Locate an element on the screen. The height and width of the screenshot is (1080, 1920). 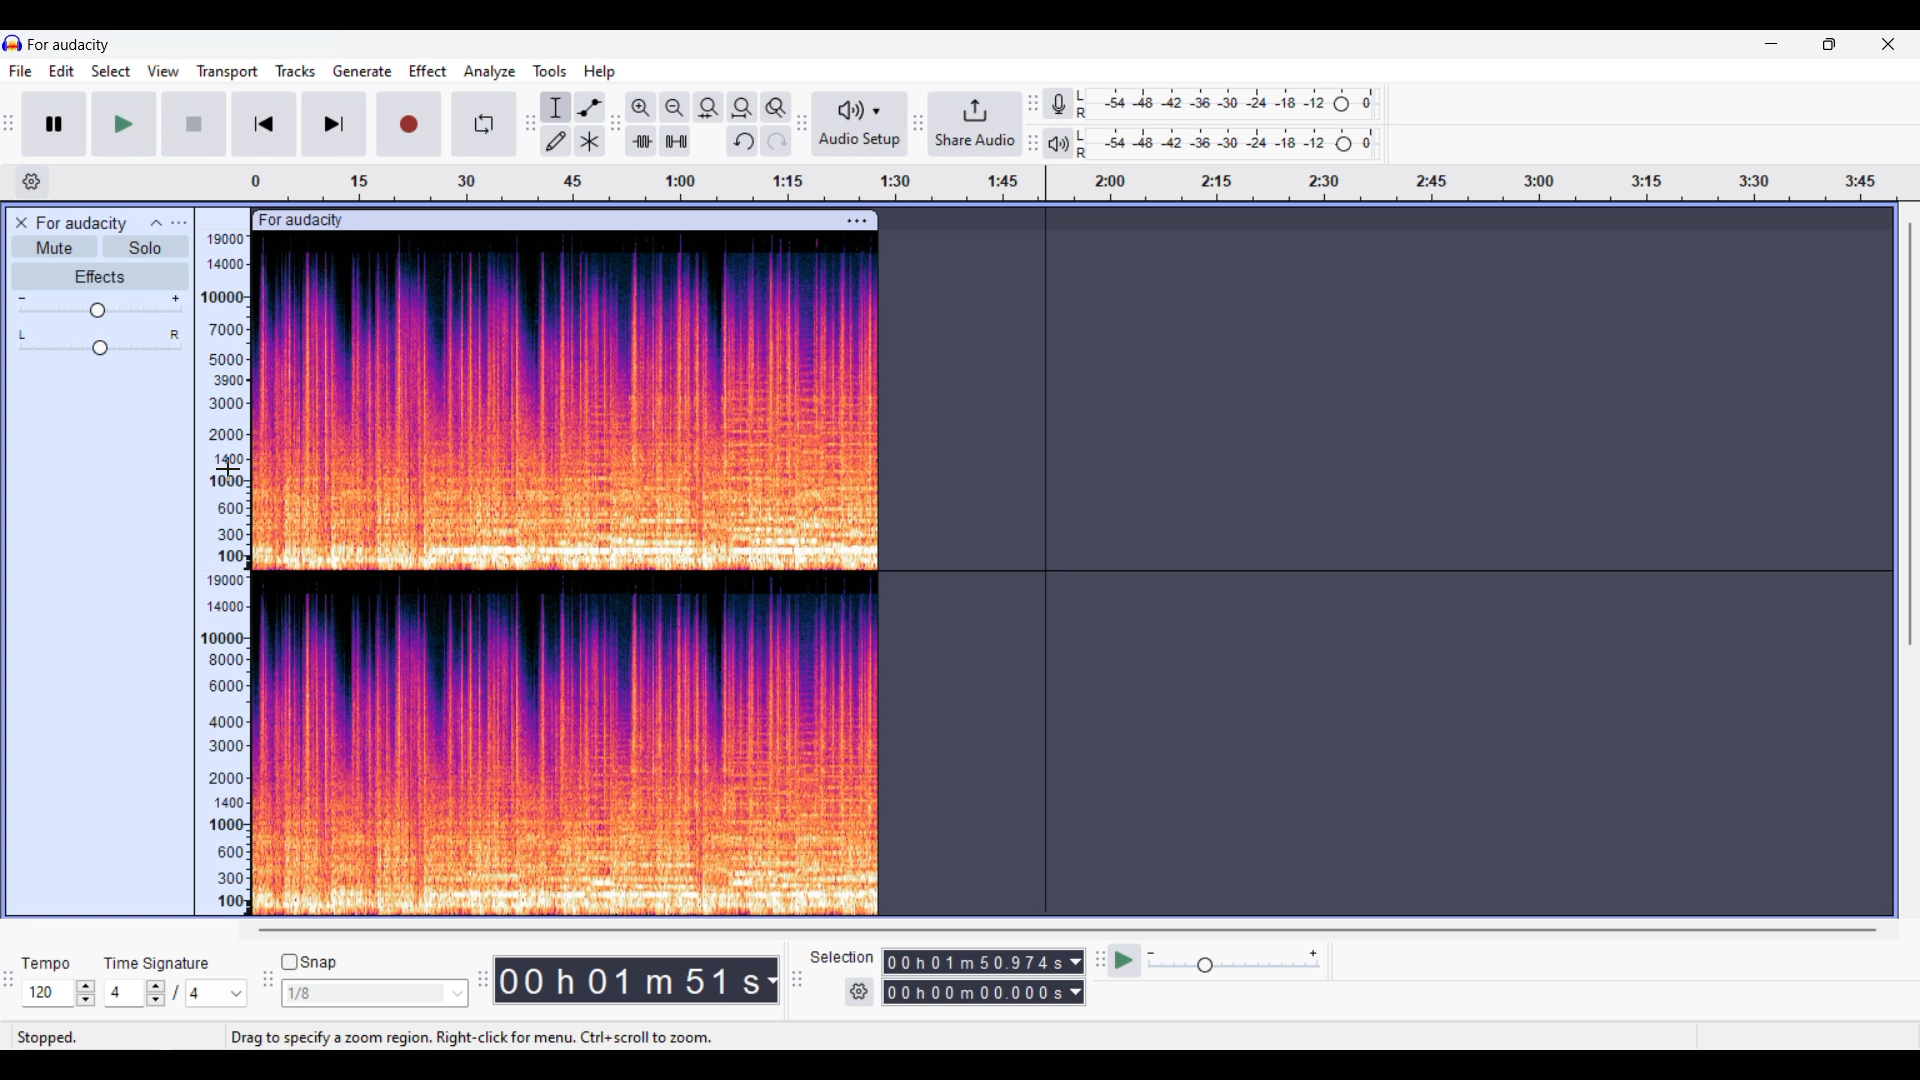
Envelop tool is located at coordinates (590, 107).